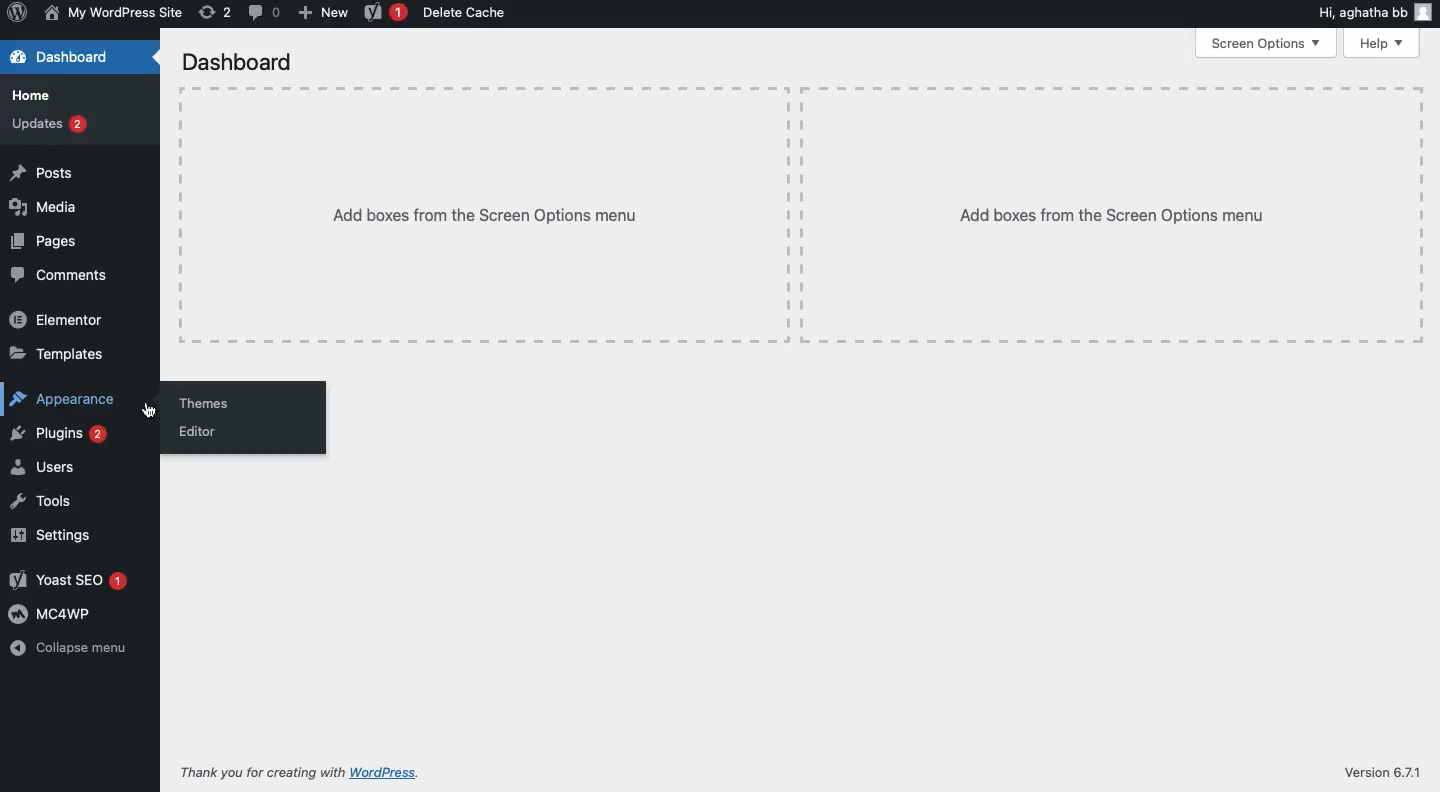 Image resolution: width=1440 pixels, height=792 pixels. I want to click on Dashboard, so click(64, 57).